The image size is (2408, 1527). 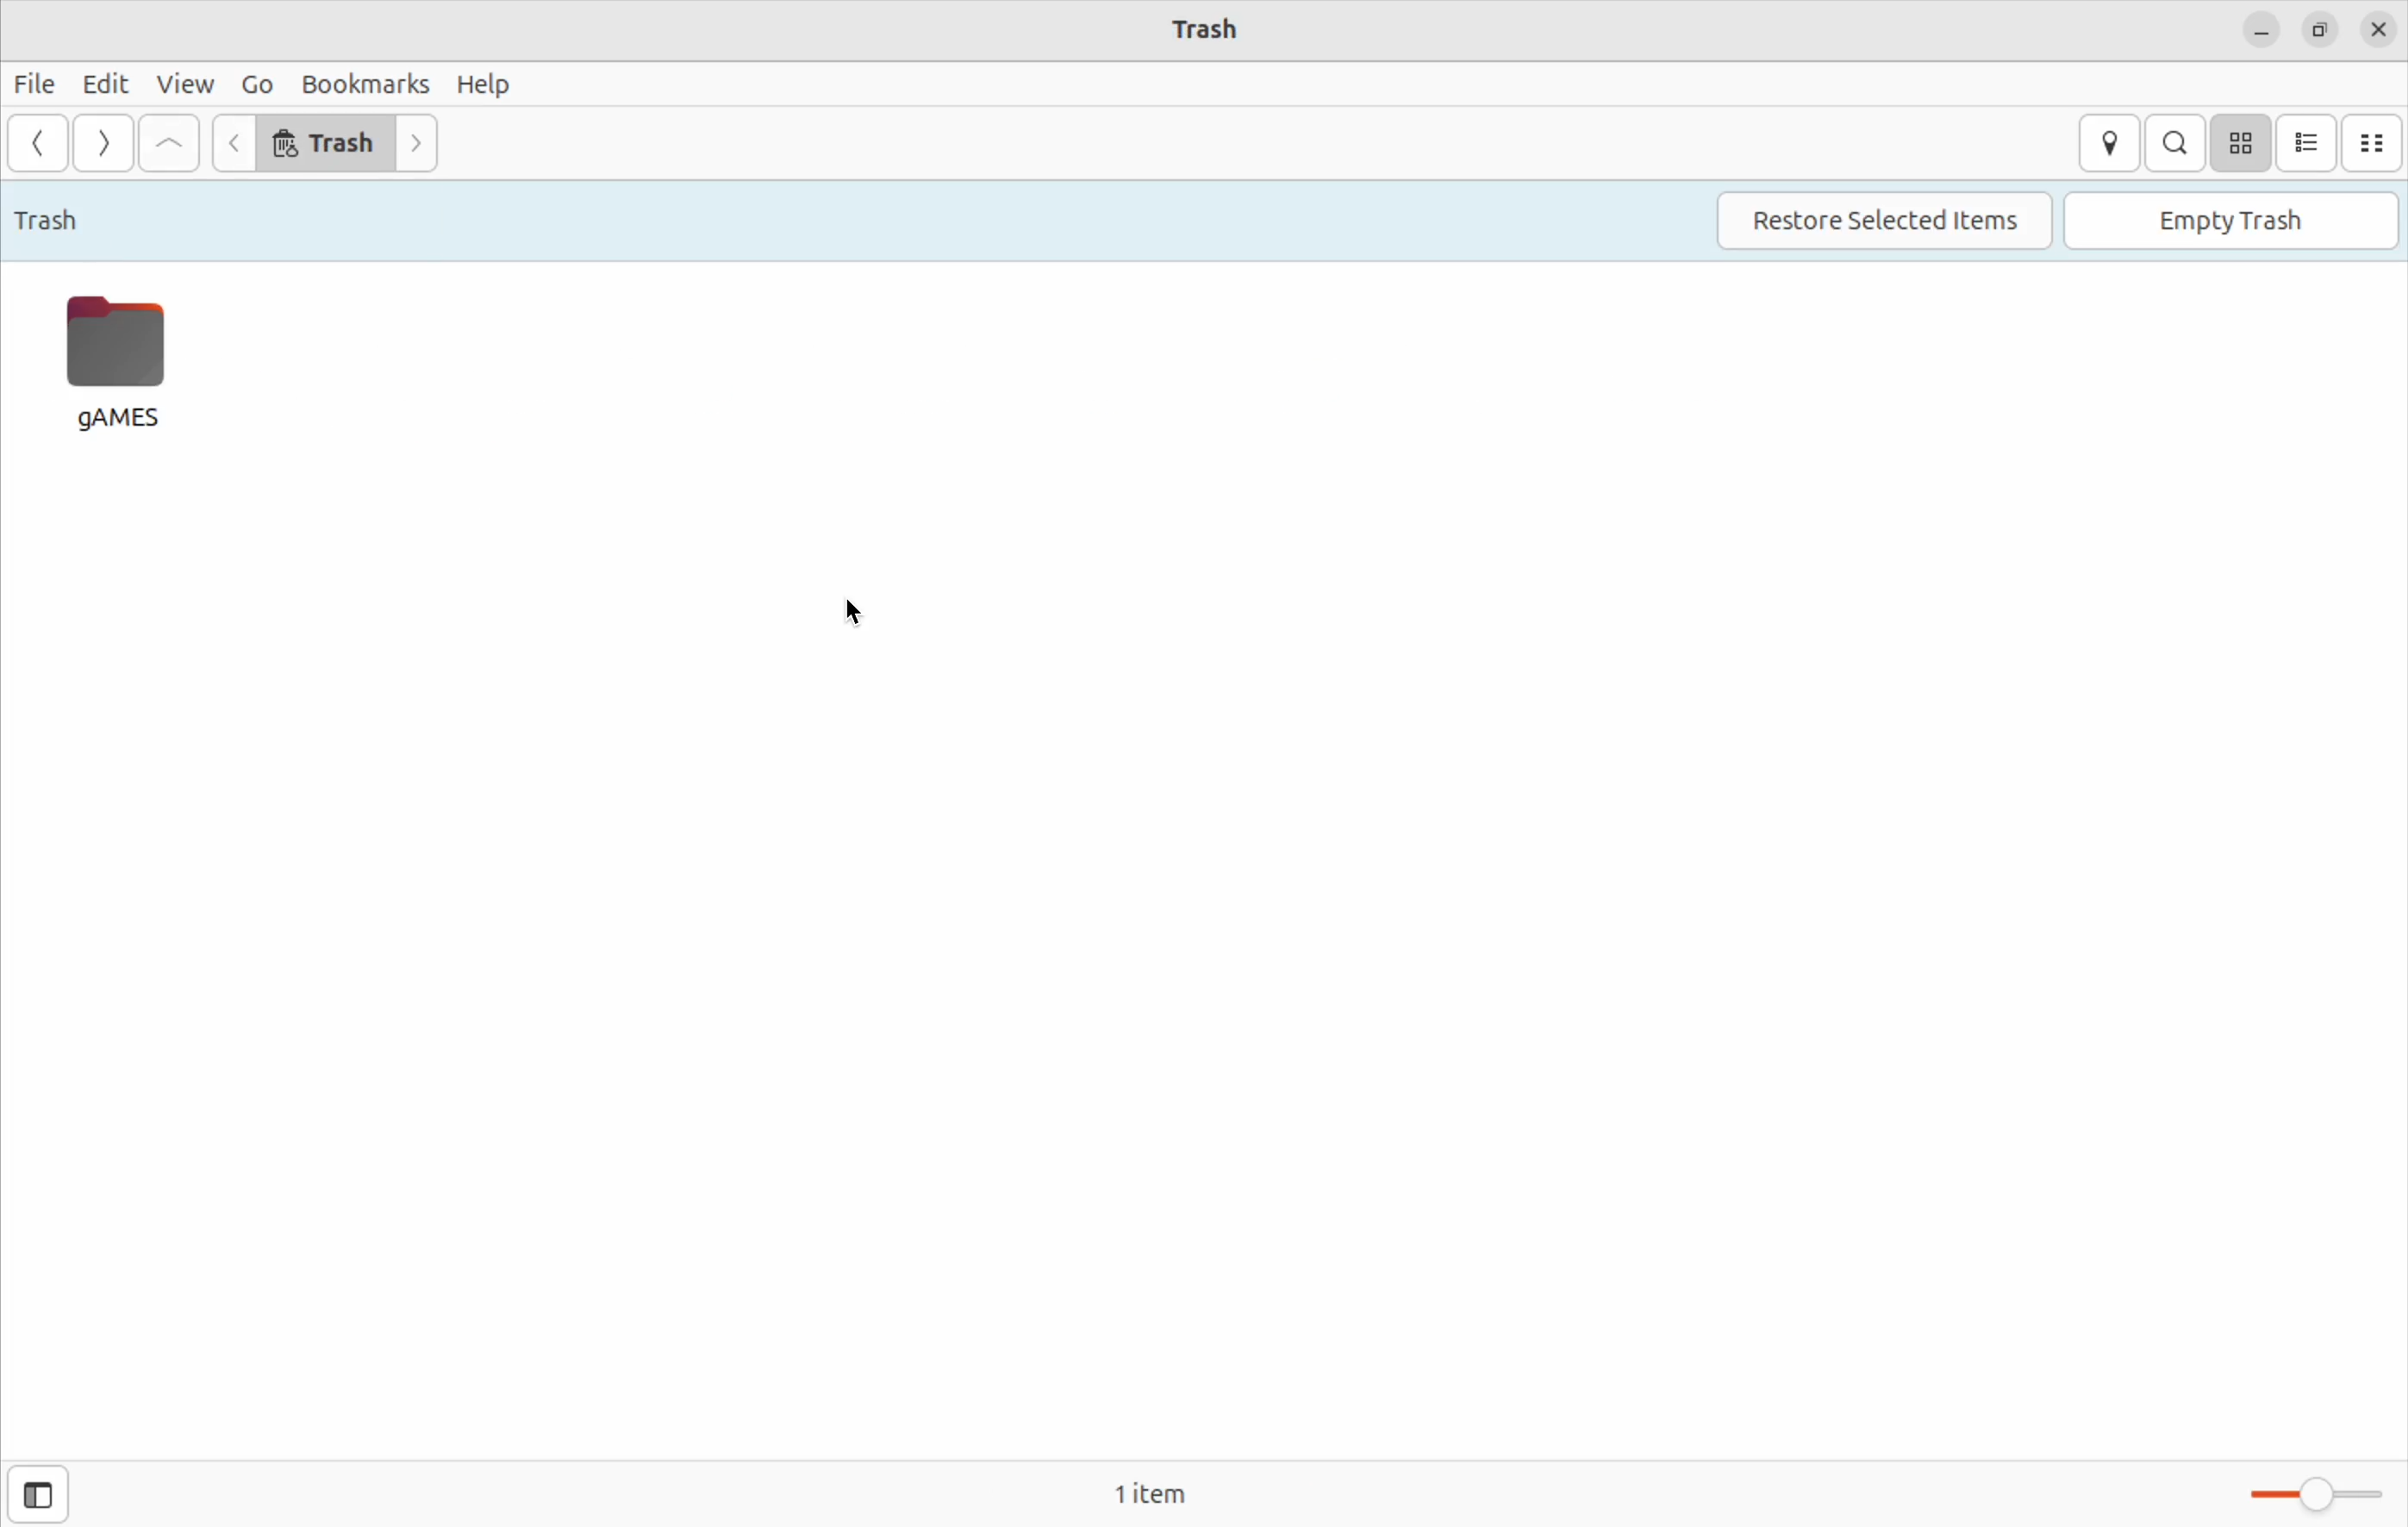 What do you see at coordinates (103, 143) in the screenshot?
I see `Go next` at bounding box center [103, 143].